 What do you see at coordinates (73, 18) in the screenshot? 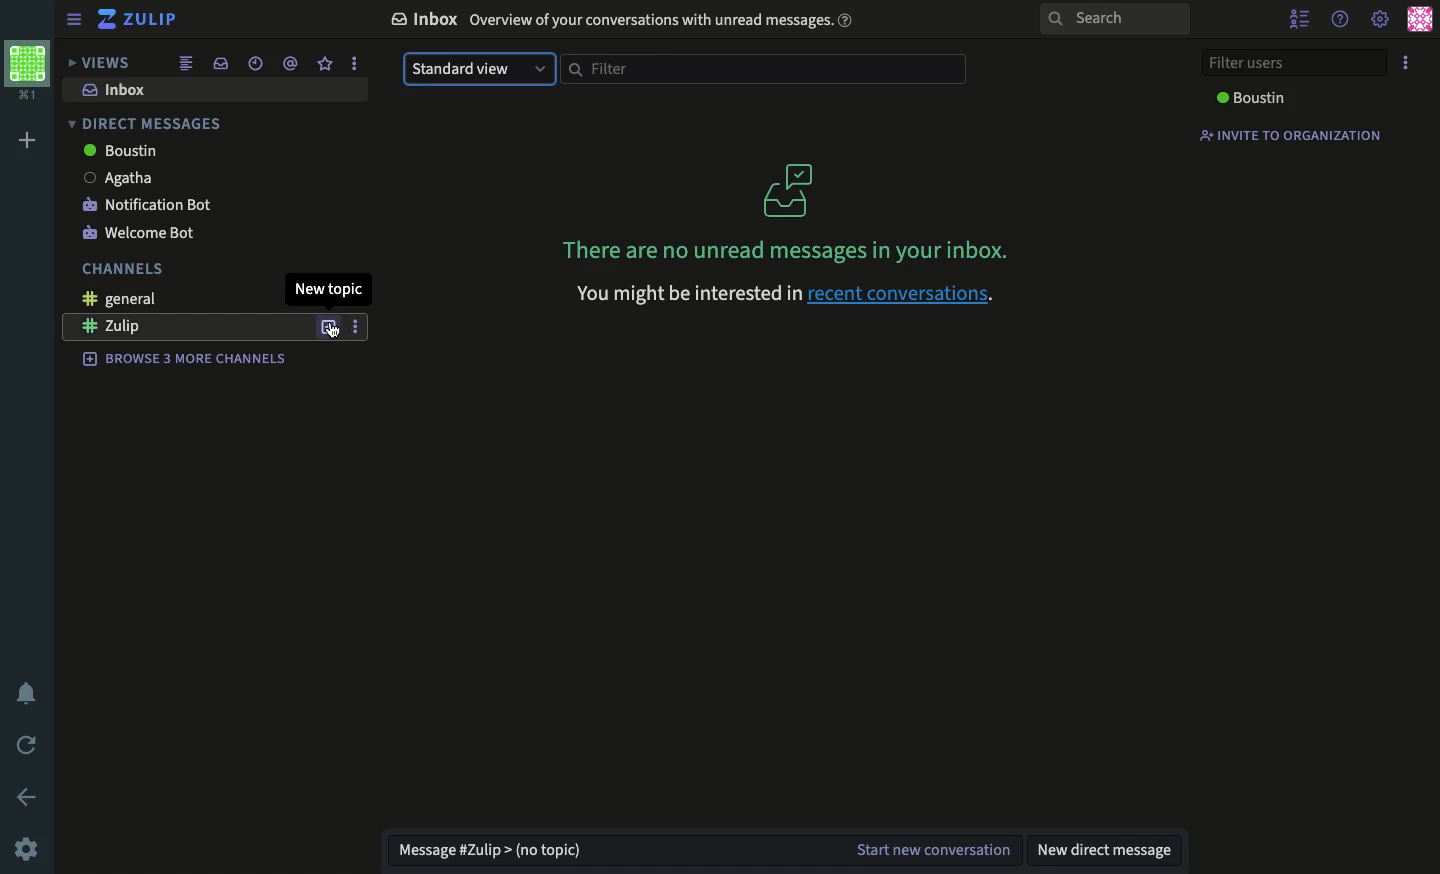
I see `sidebar` at bounding box center [73, 18].